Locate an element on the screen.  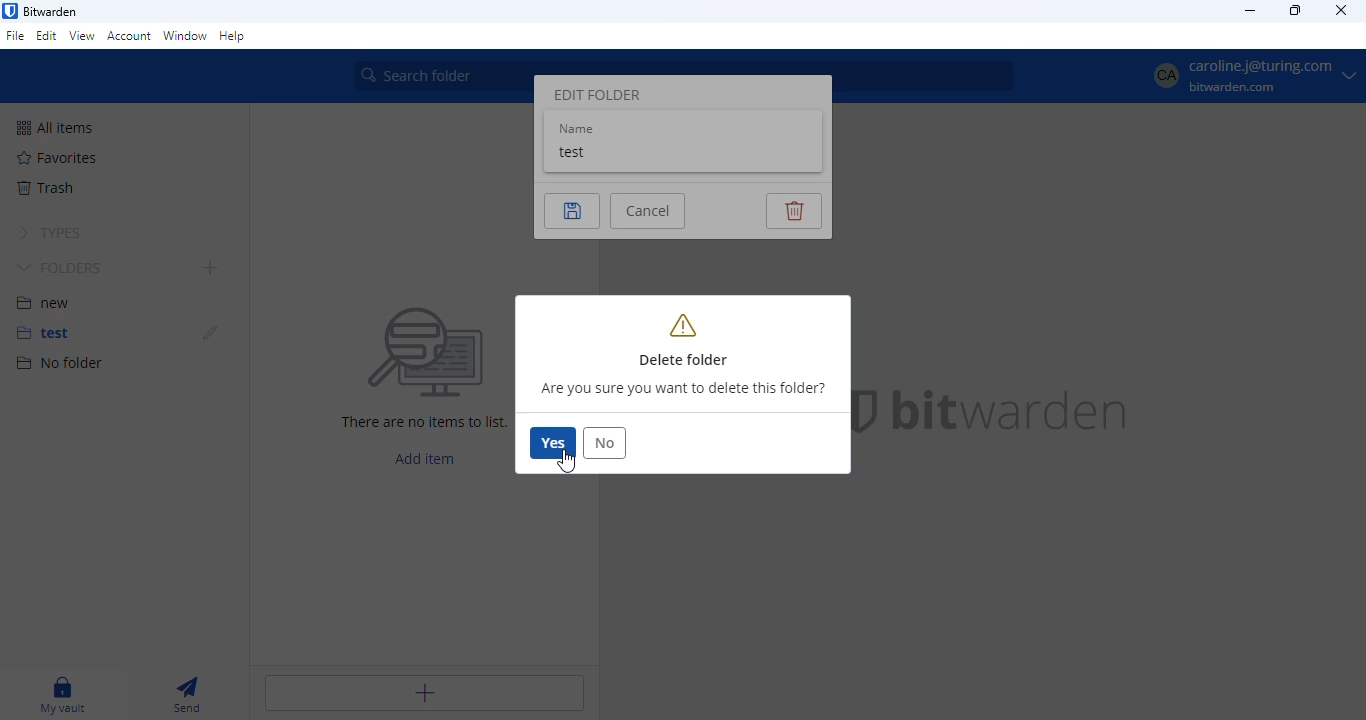
name is located at coordinates (577, 129).